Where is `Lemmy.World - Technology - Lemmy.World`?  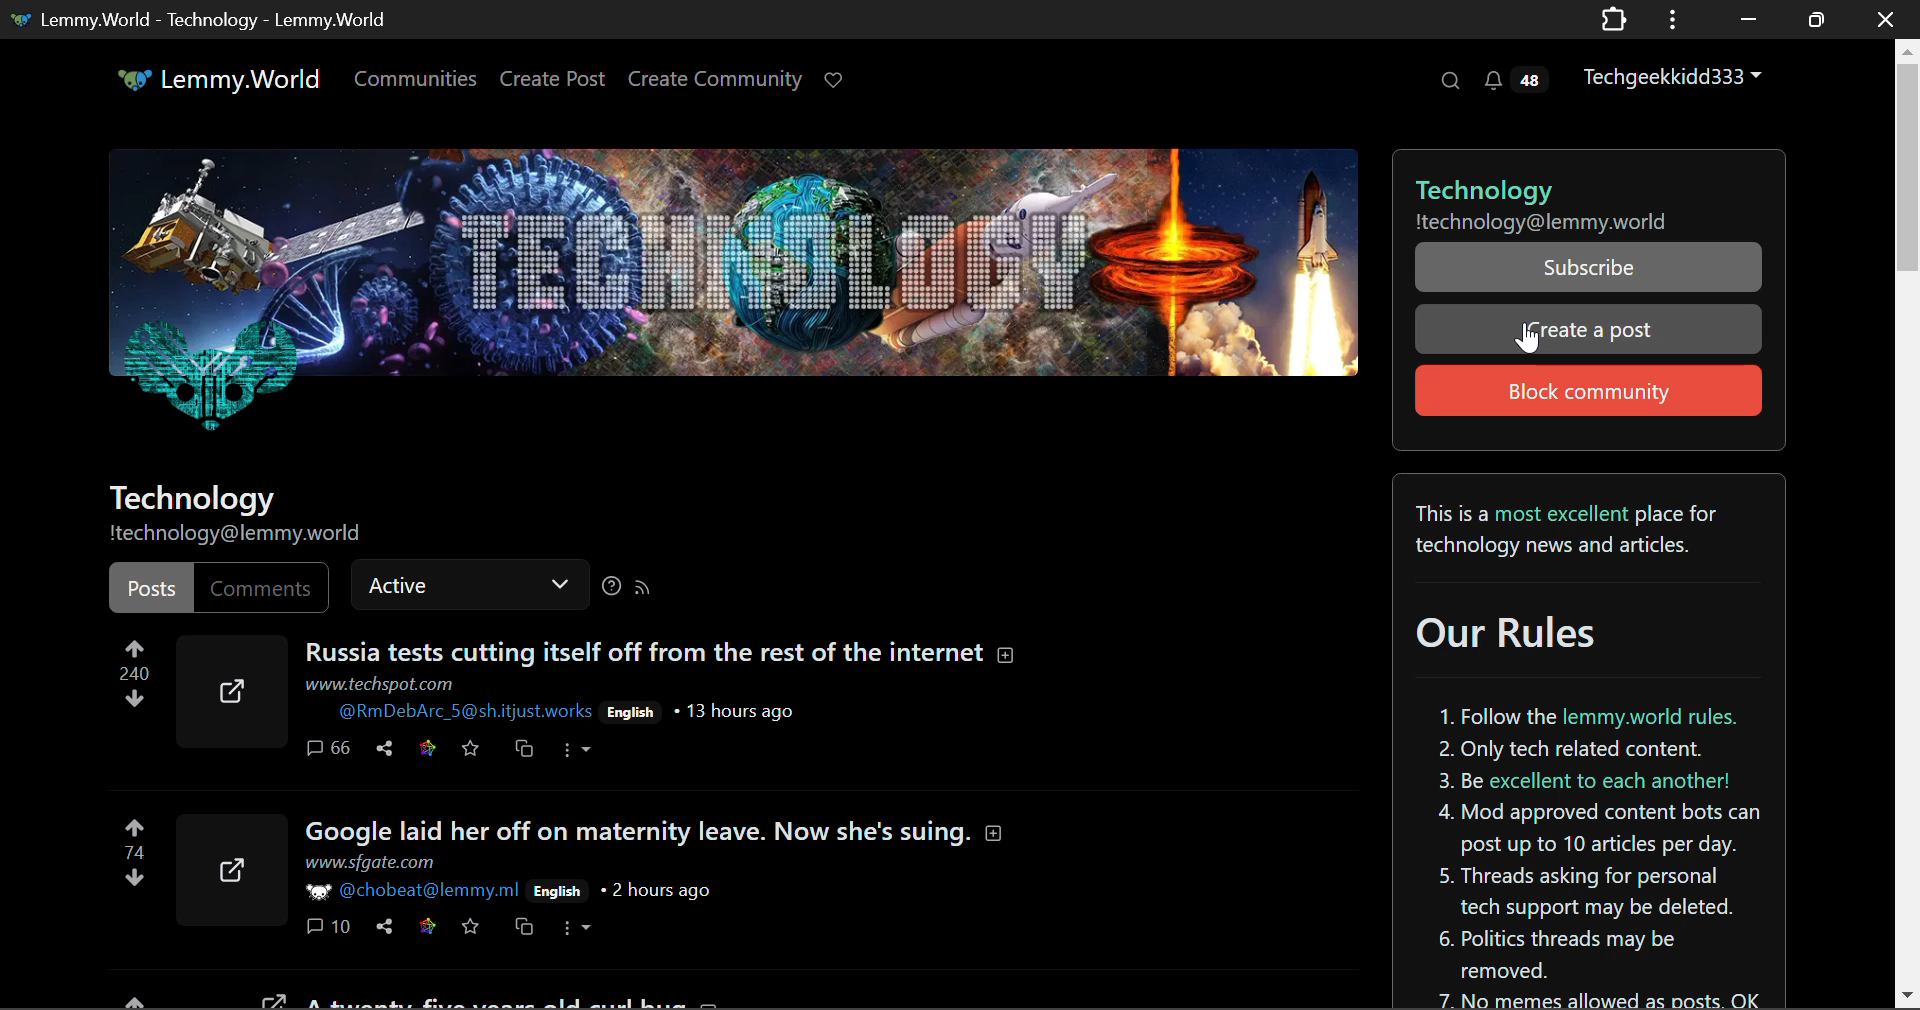
Lemmy.World - Technology - Lemmy.World is located at coordinates (203, 18).